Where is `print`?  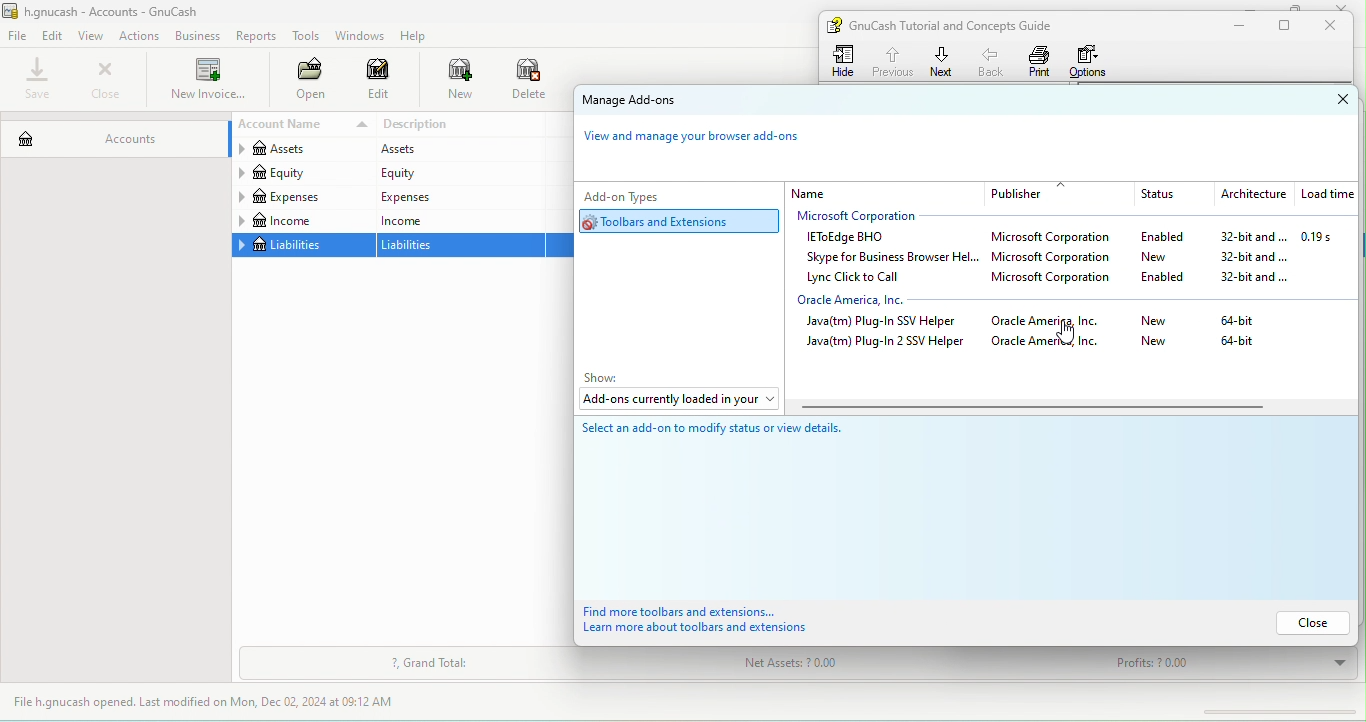
print is located at coordinates (1040, 61).